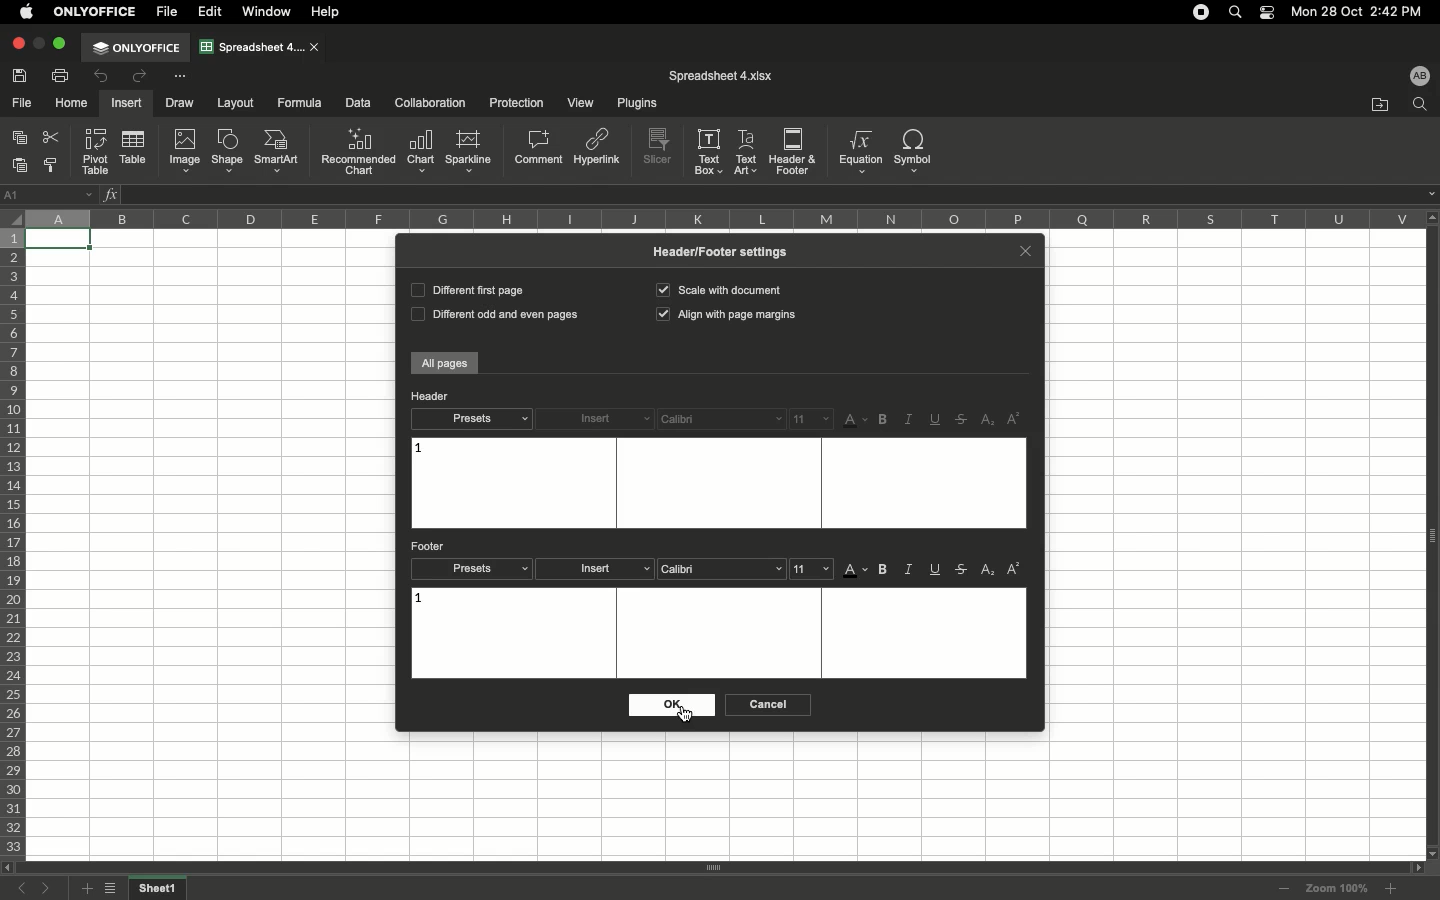 The height and width of the screenshot is (900, 1440). What do you see at coordinates (813, 568) in the screenshot?
I see `menu` at bounding box center [813, 568].